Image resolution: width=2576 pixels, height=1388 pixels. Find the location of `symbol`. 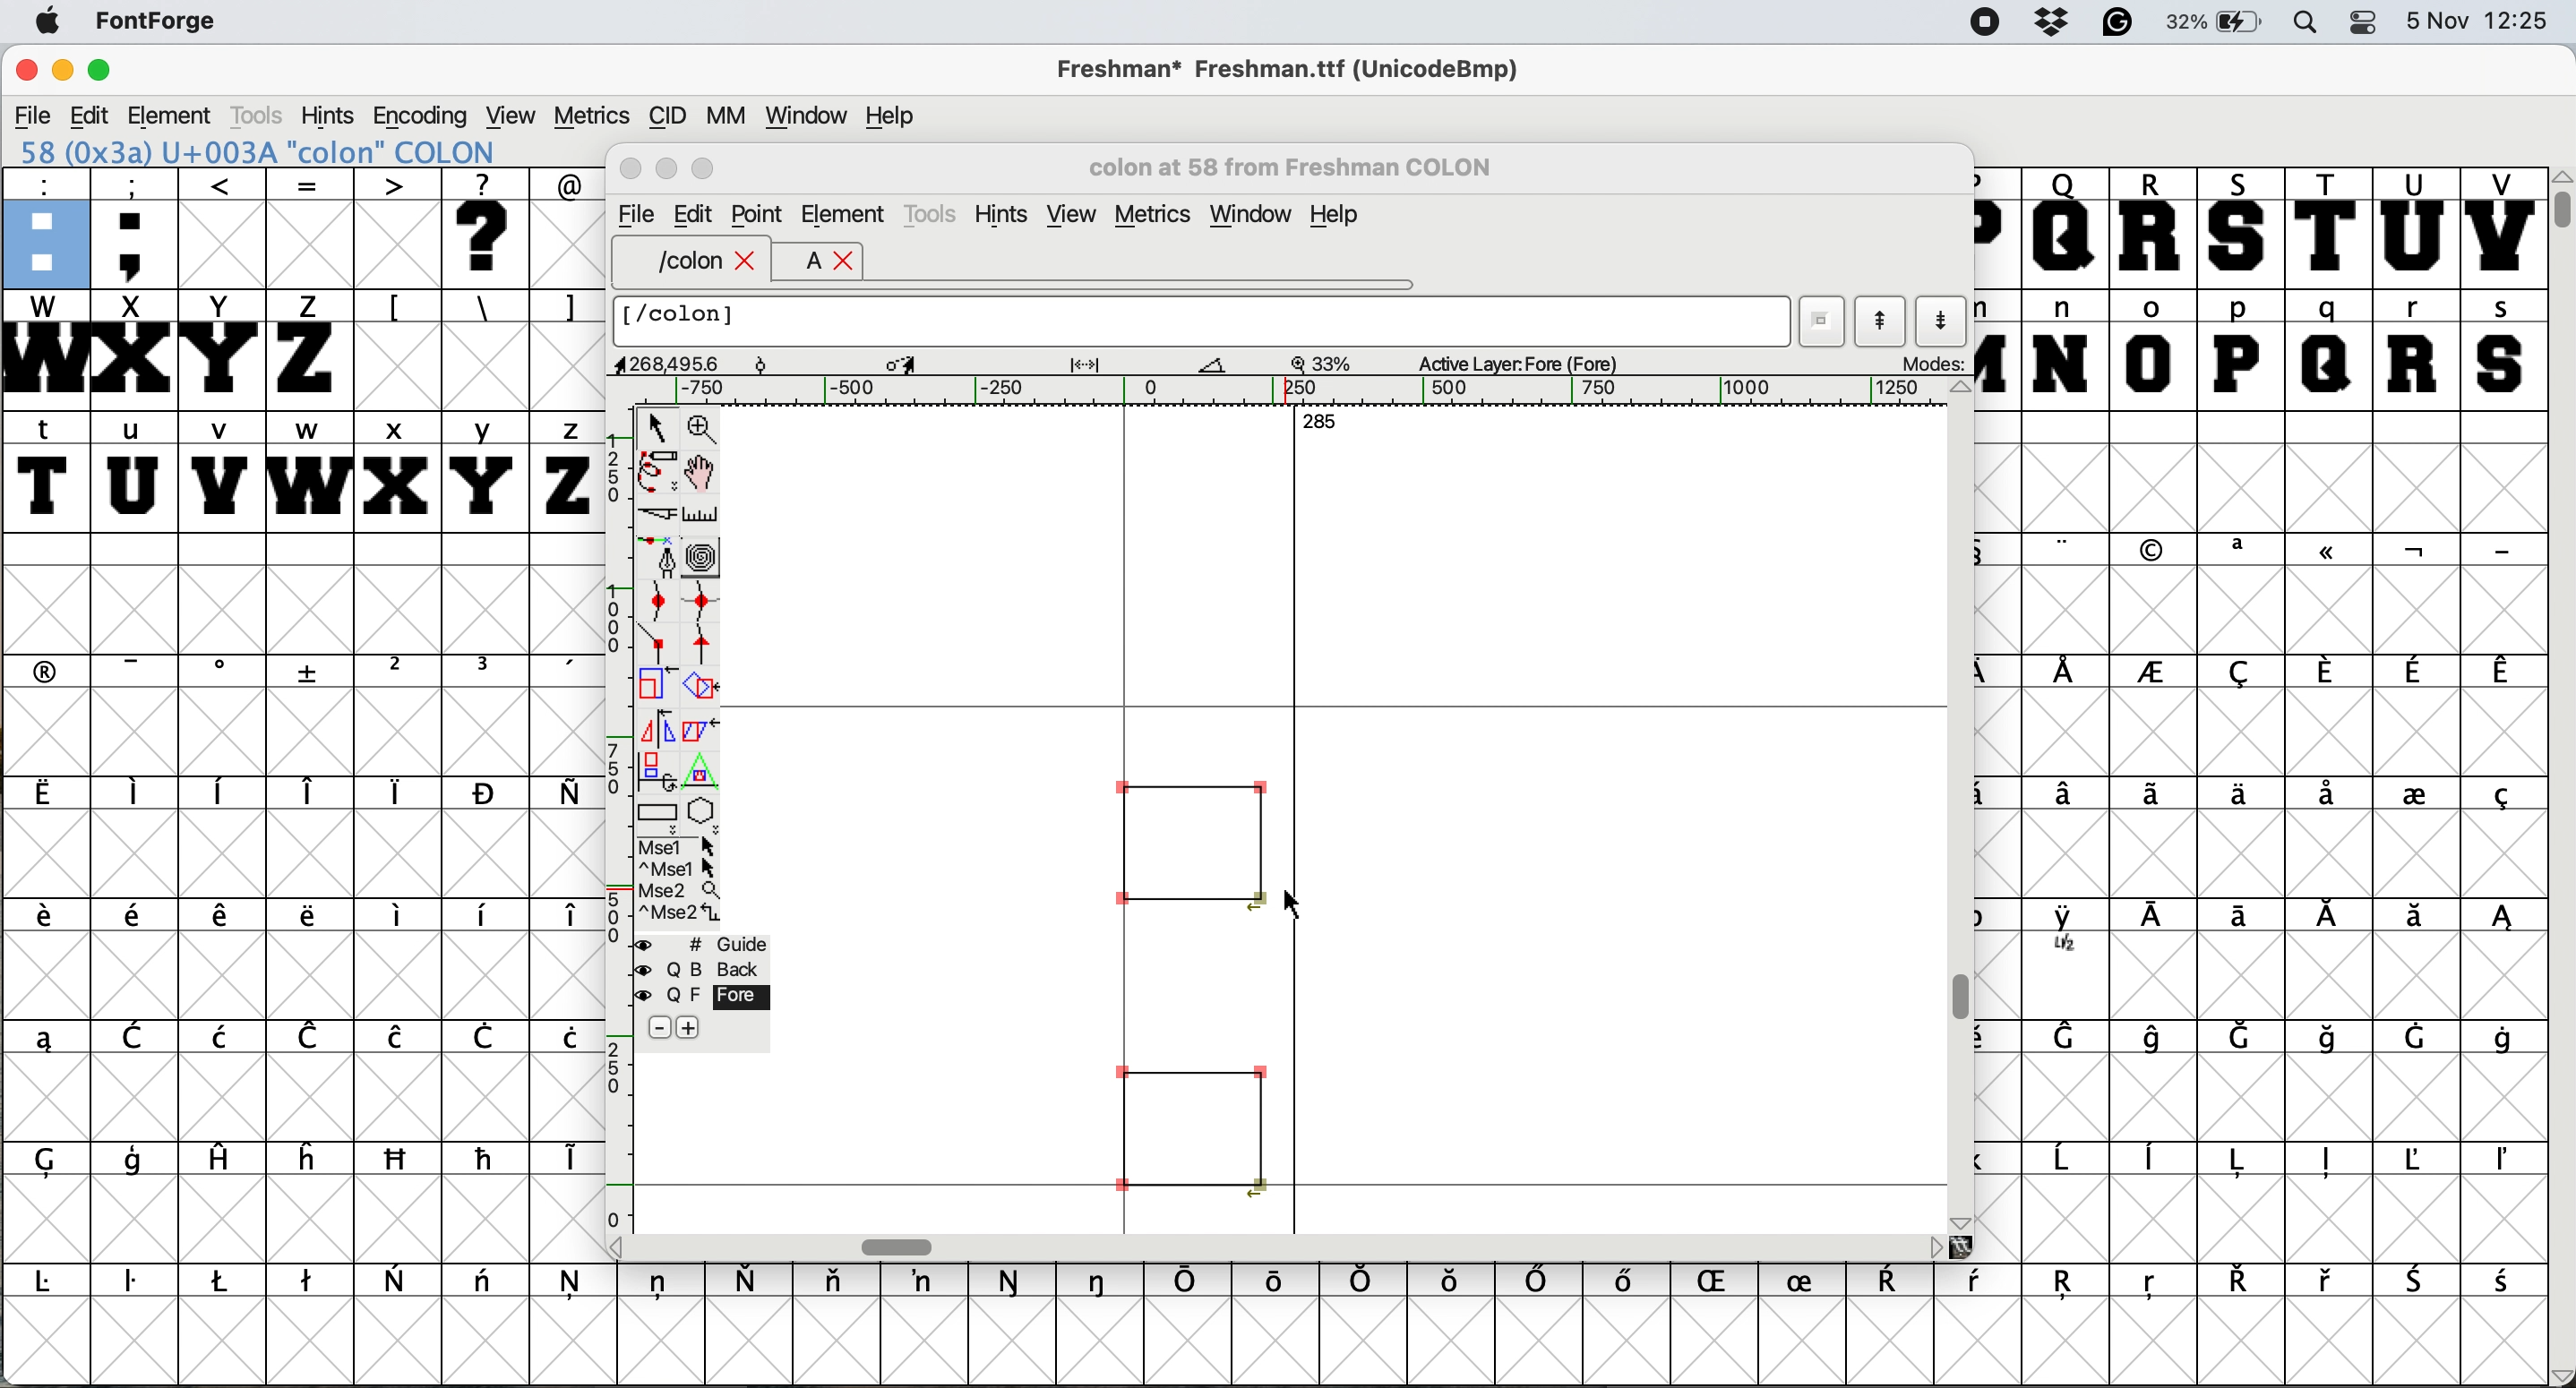

symbol is located at coordinates (2416, 791).